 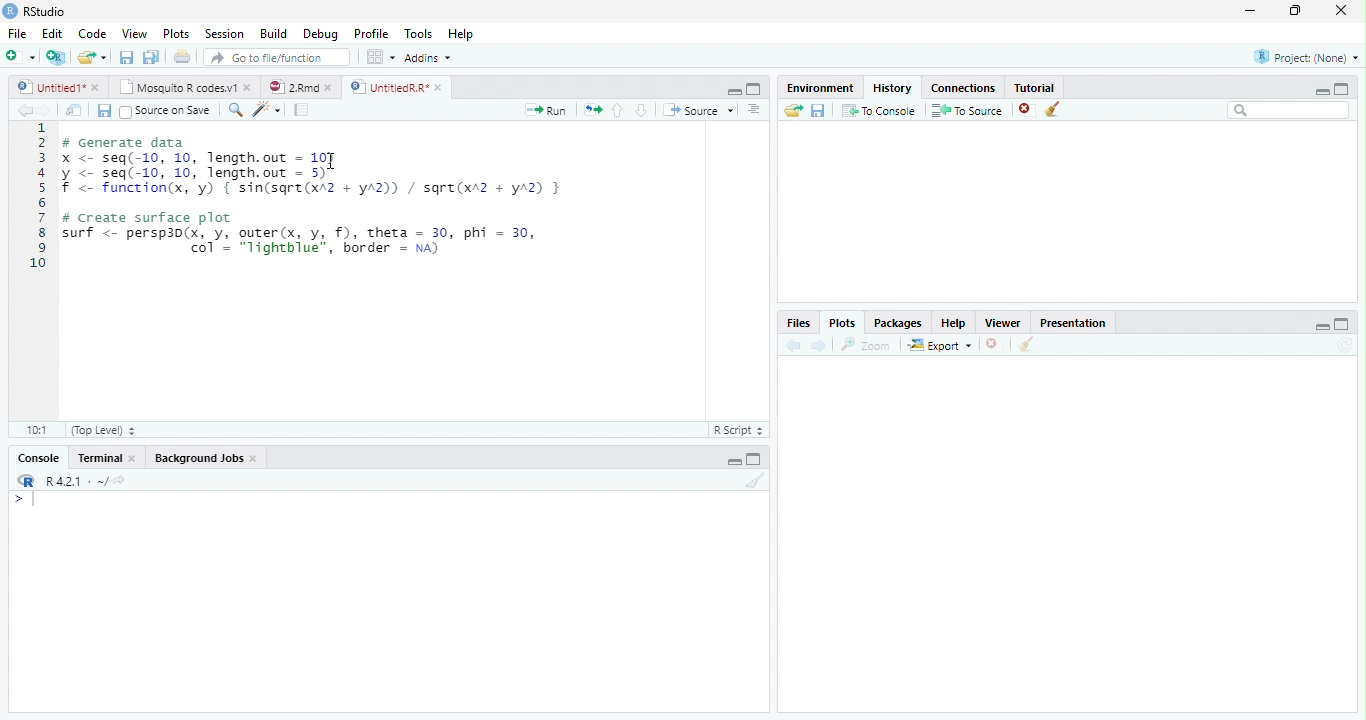 What do you see at coordinates (39, 458) in the screenshot?
I see `Console` at bounding box center [39, 458].